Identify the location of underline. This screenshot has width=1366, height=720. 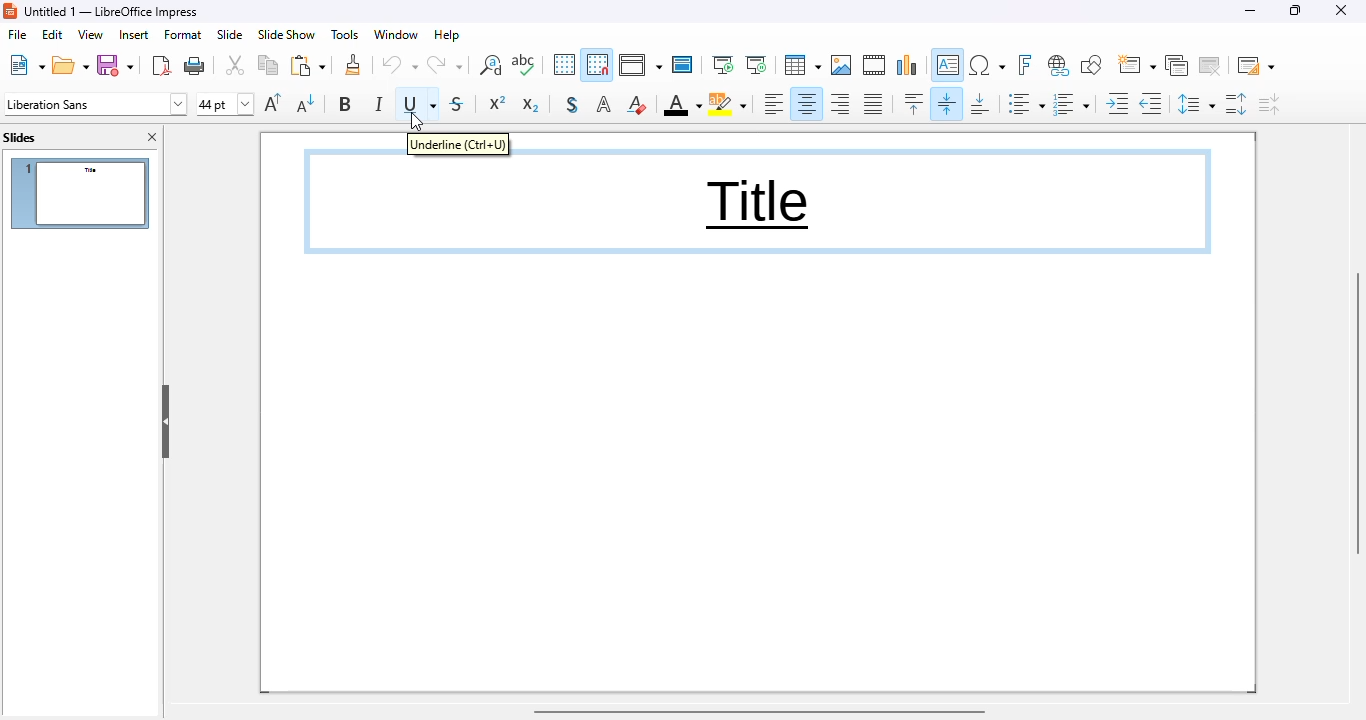
(417, 104).